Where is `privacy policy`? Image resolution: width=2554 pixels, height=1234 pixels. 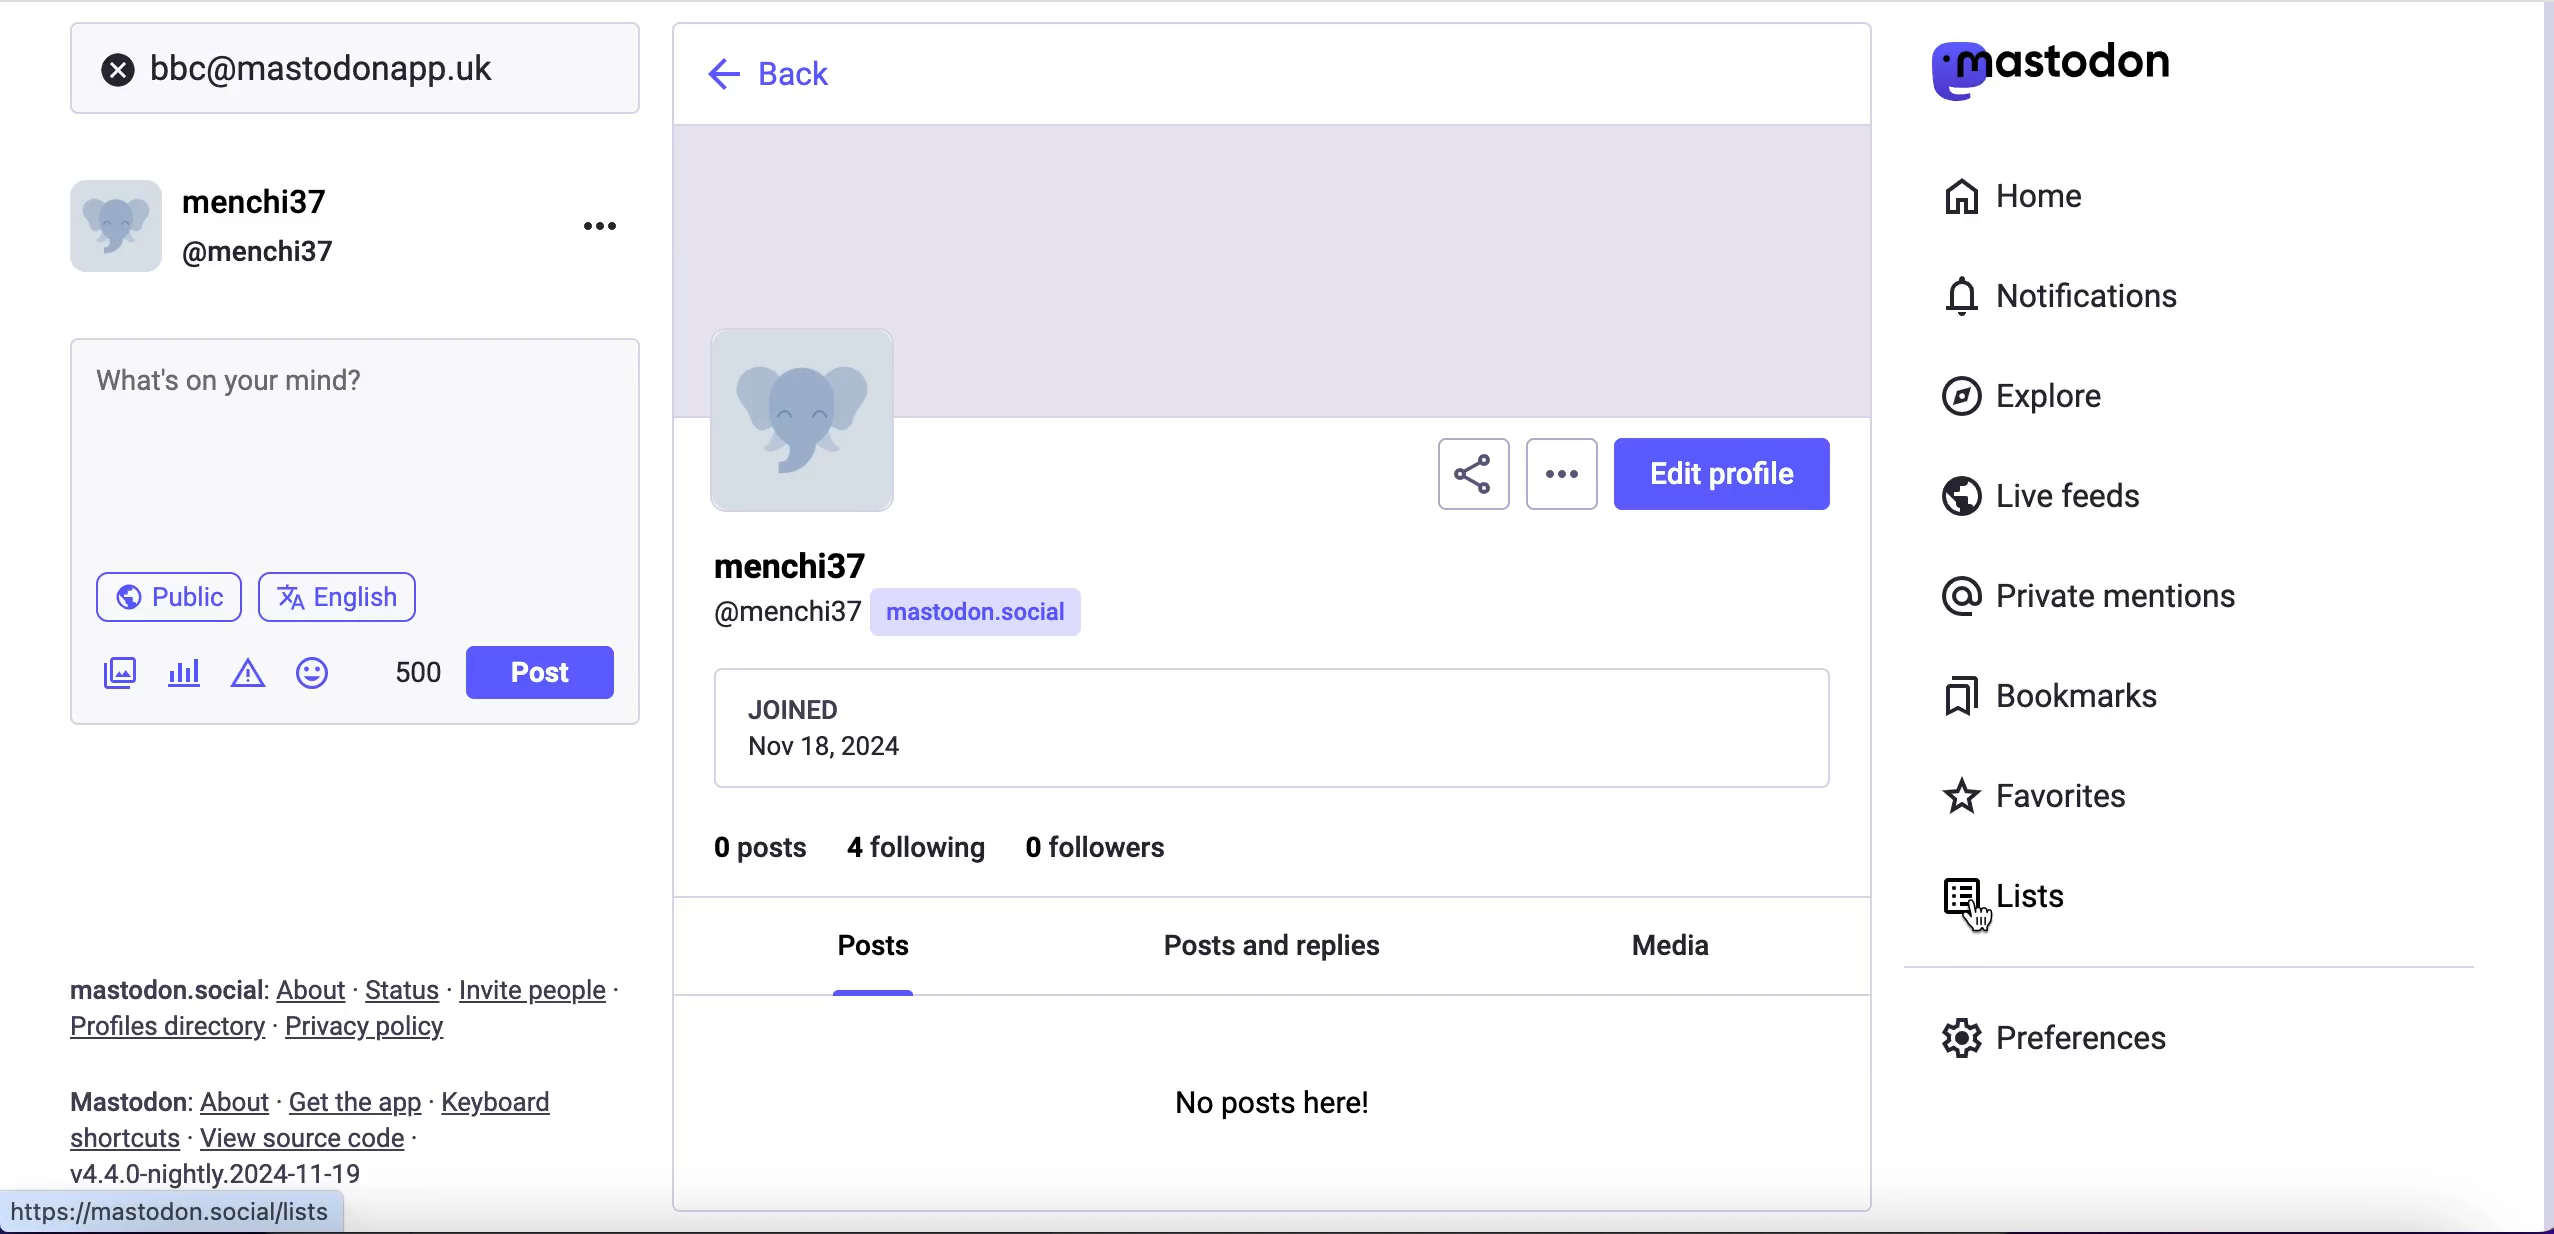
privacy policy is located at coordinates (383, 1030).